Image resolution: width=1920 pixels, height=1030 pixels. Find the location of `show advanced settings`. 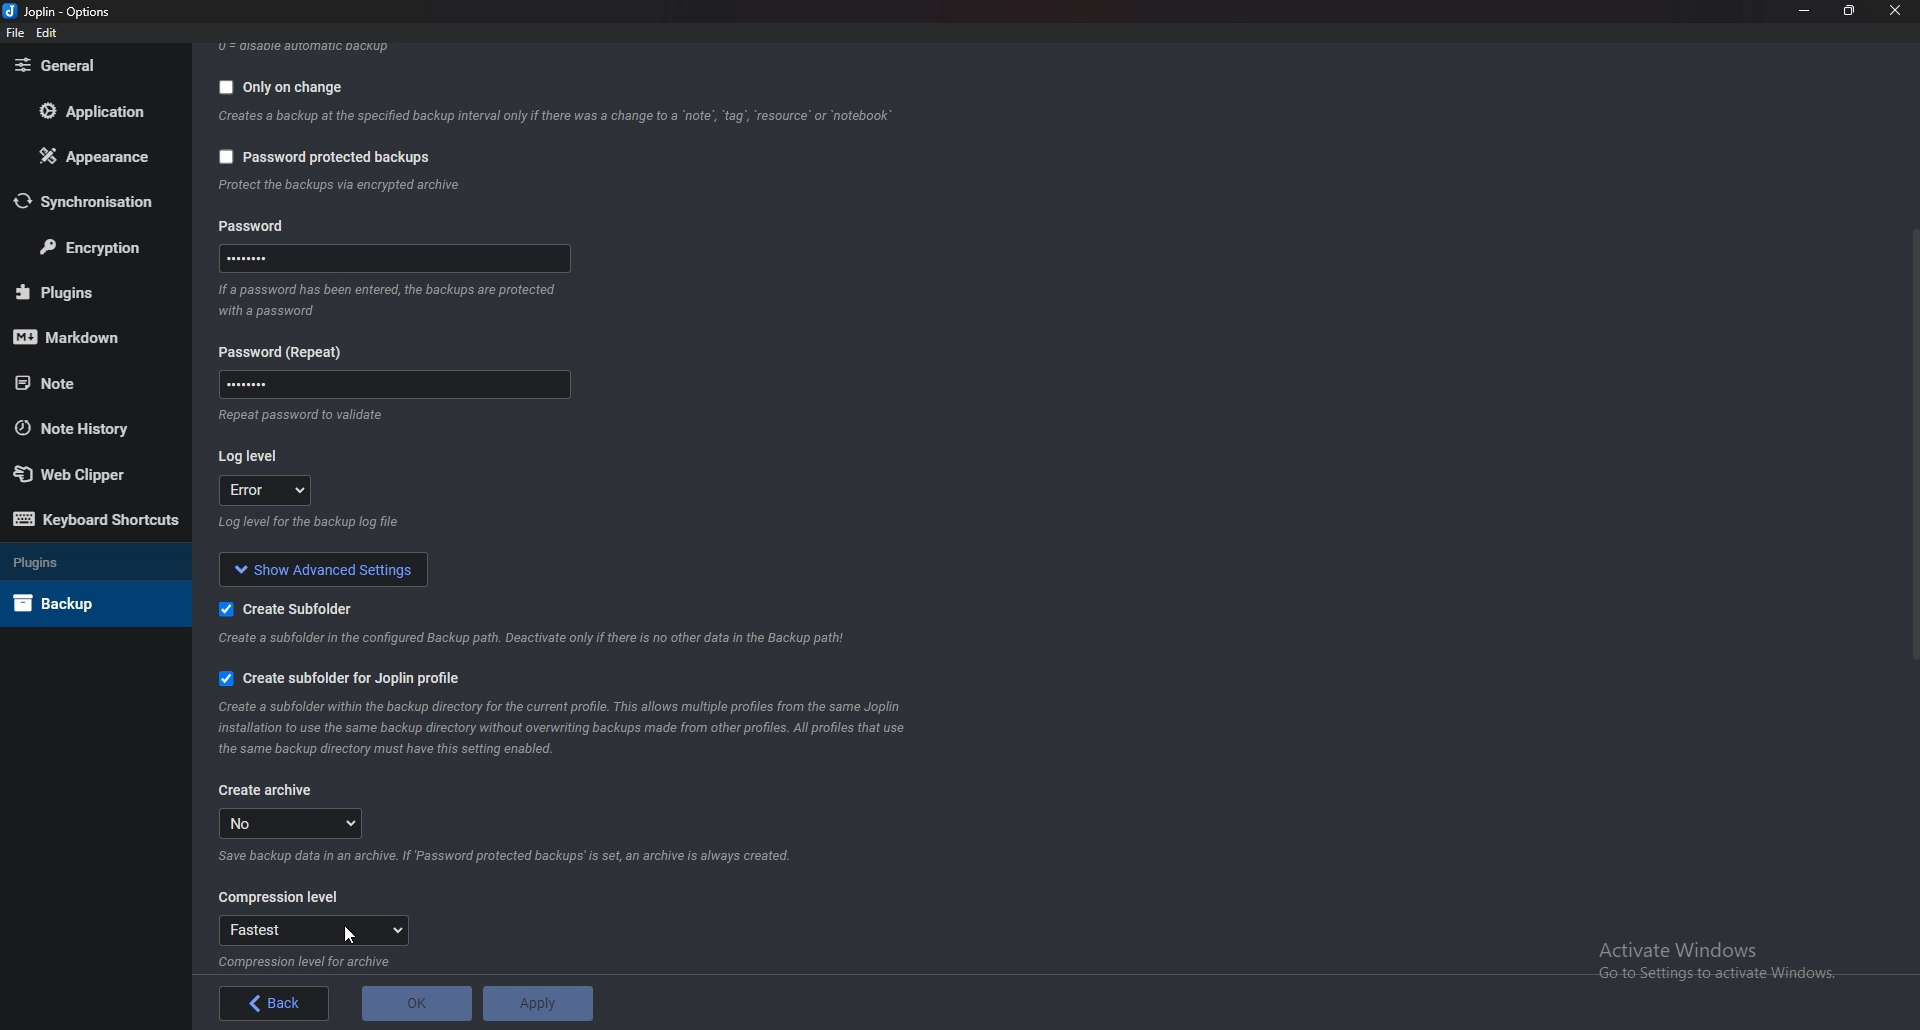

show advanced settings is located at coordinates (324, 570).